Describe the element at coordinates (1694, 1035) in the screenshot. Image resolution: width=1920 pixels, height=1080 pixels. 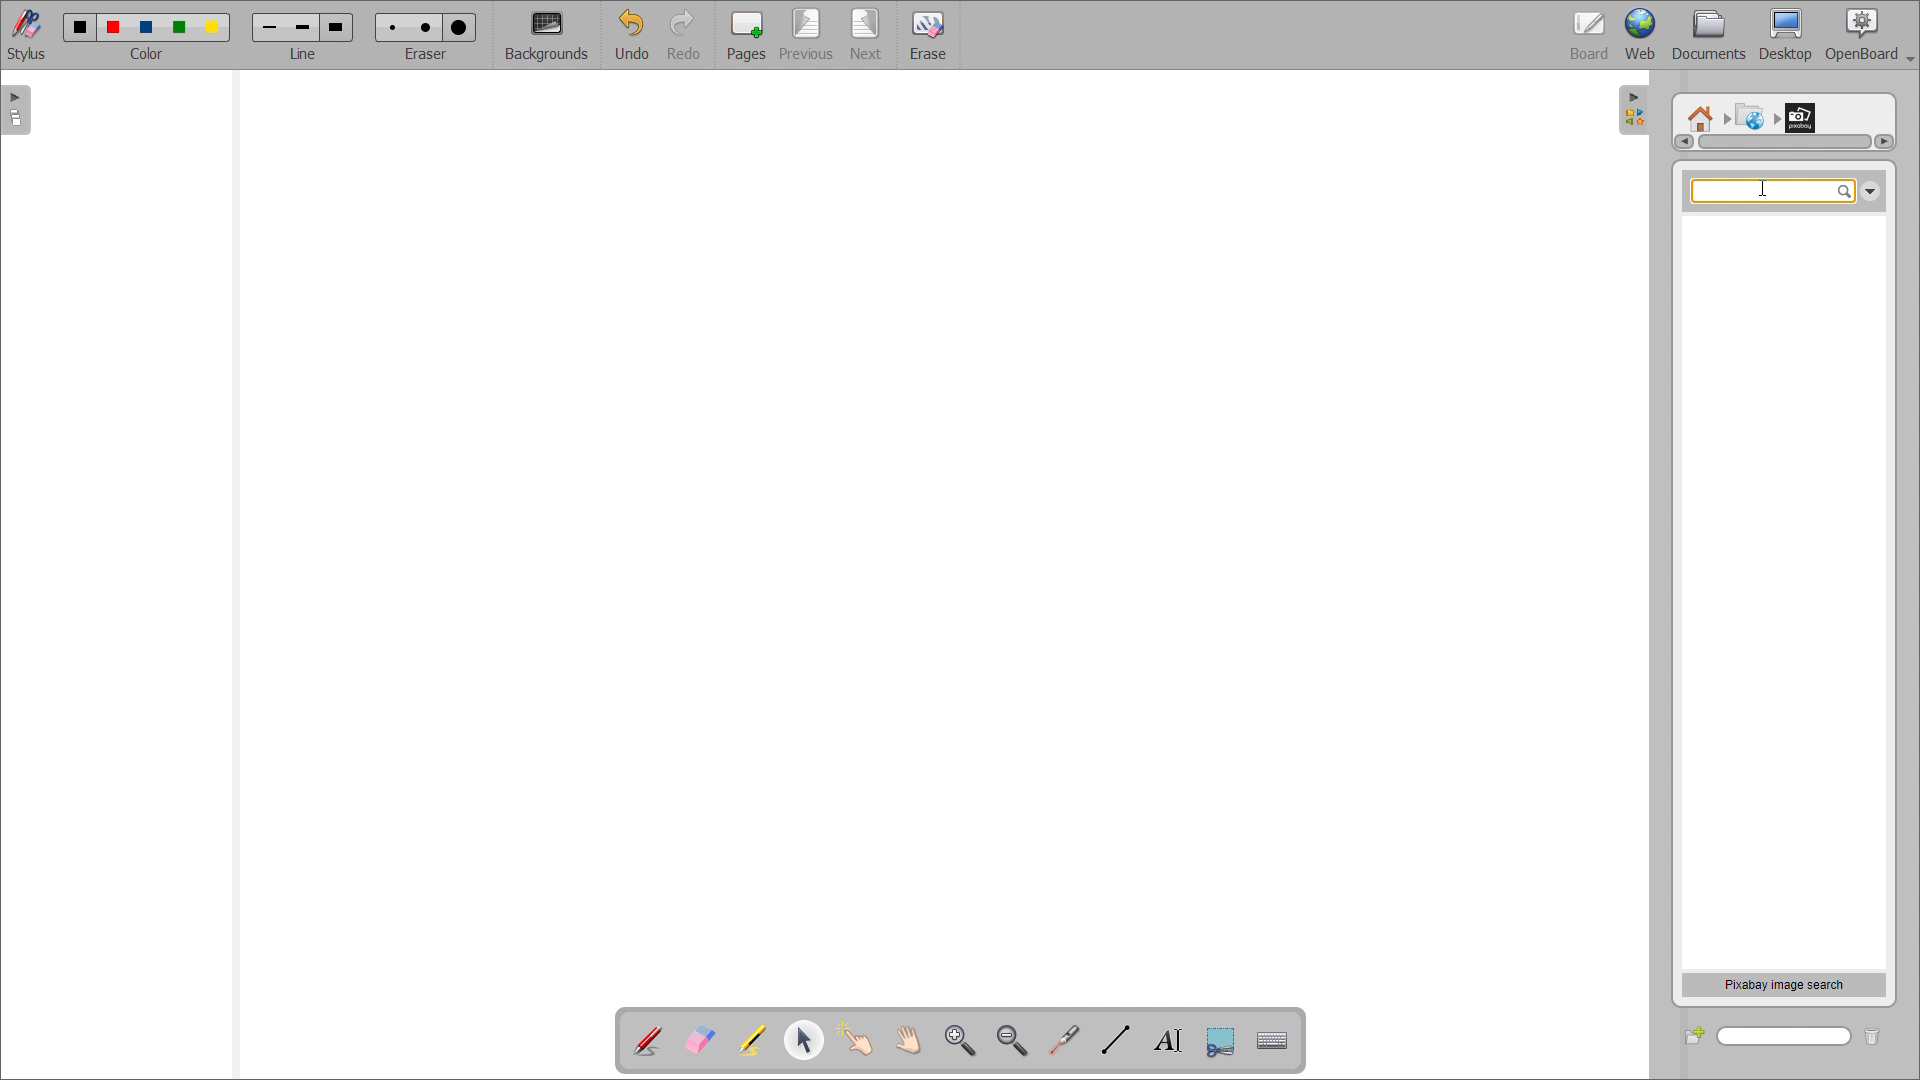
I see `add folder` at that location.